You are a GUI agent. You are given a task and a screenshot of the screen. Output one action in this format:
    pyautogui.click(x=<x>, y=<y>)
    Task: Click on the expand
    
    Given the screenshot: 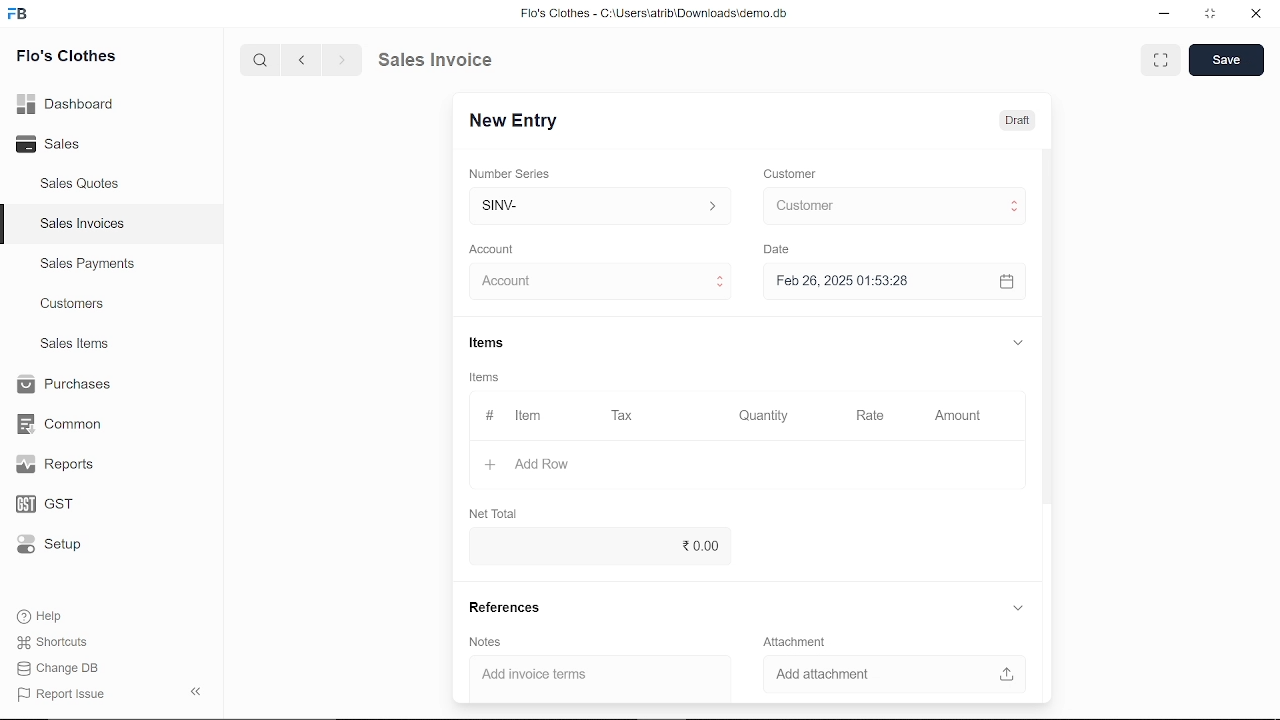 What is the action you would take?
    pyautogui.click(x=1019, y=609)
    